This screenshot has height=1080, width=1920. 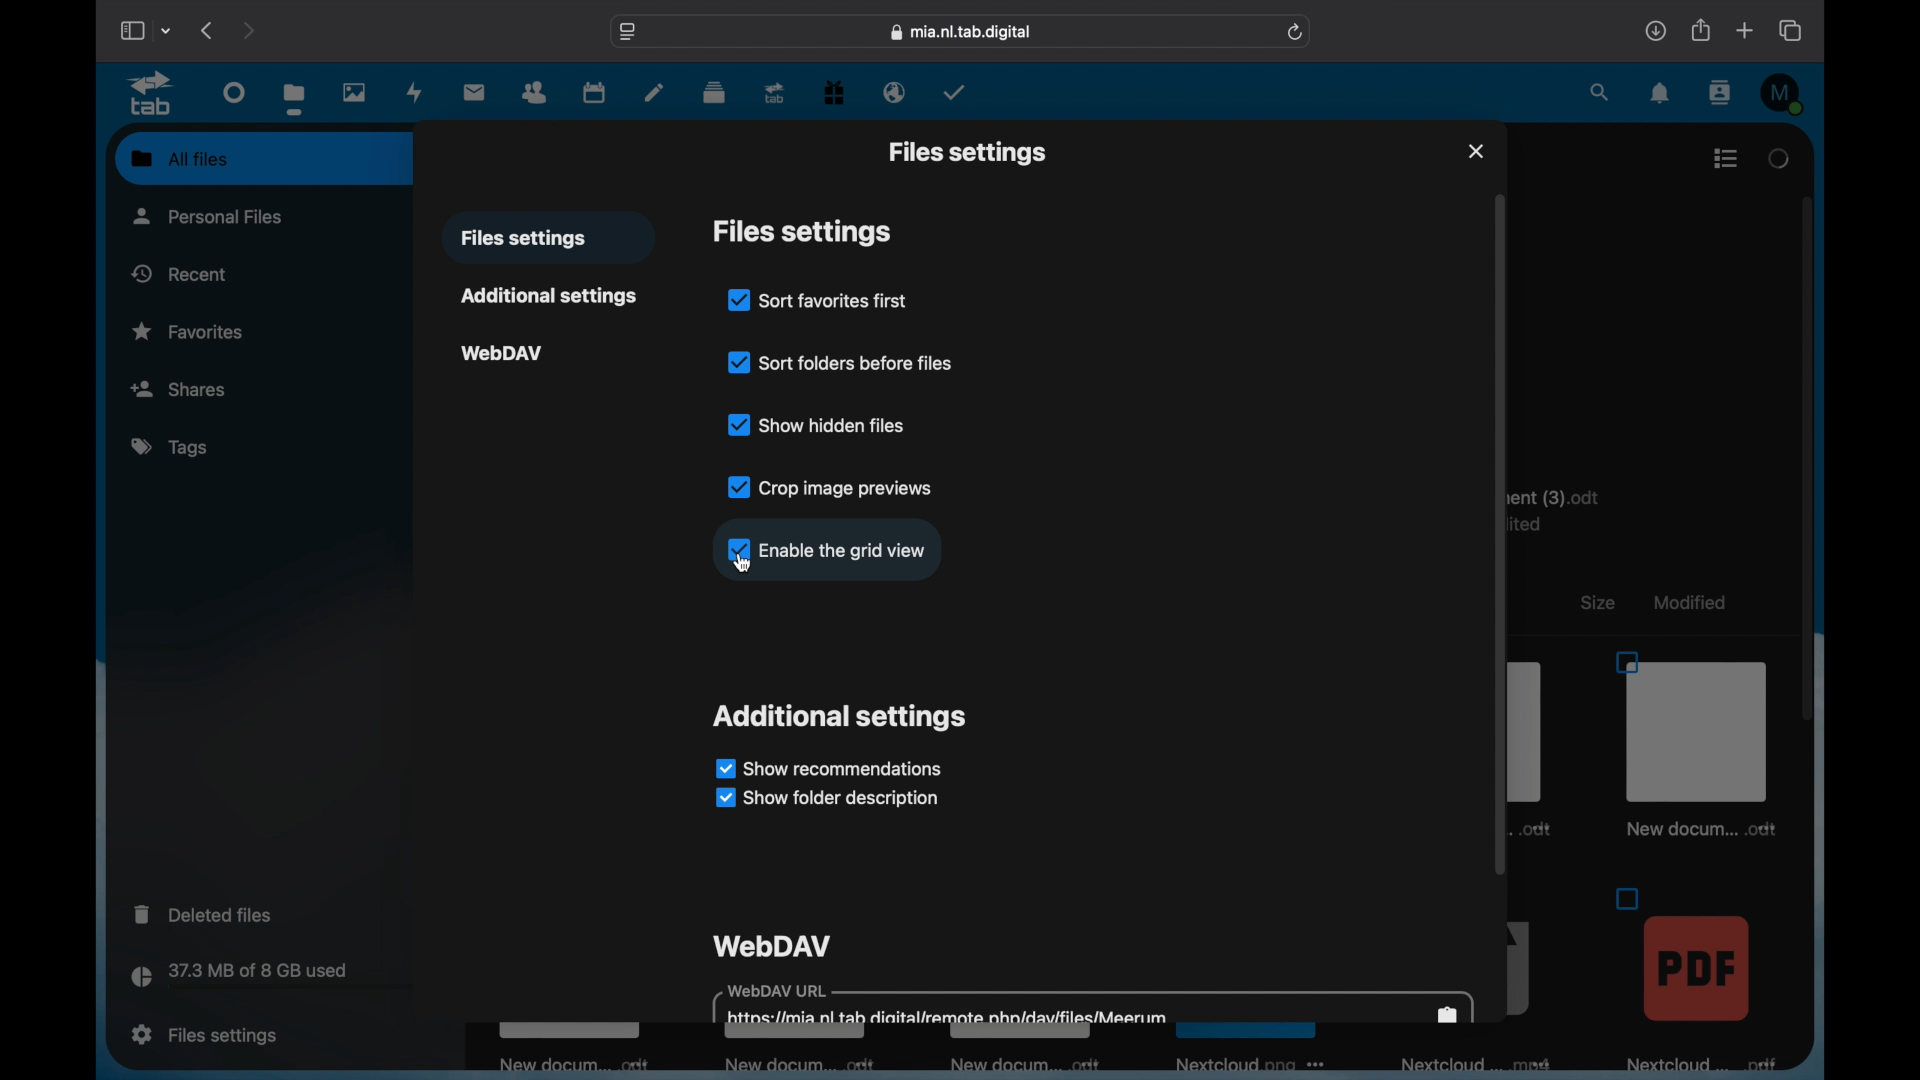 I want to click on sort favorites first, so click(x=818, y=299).